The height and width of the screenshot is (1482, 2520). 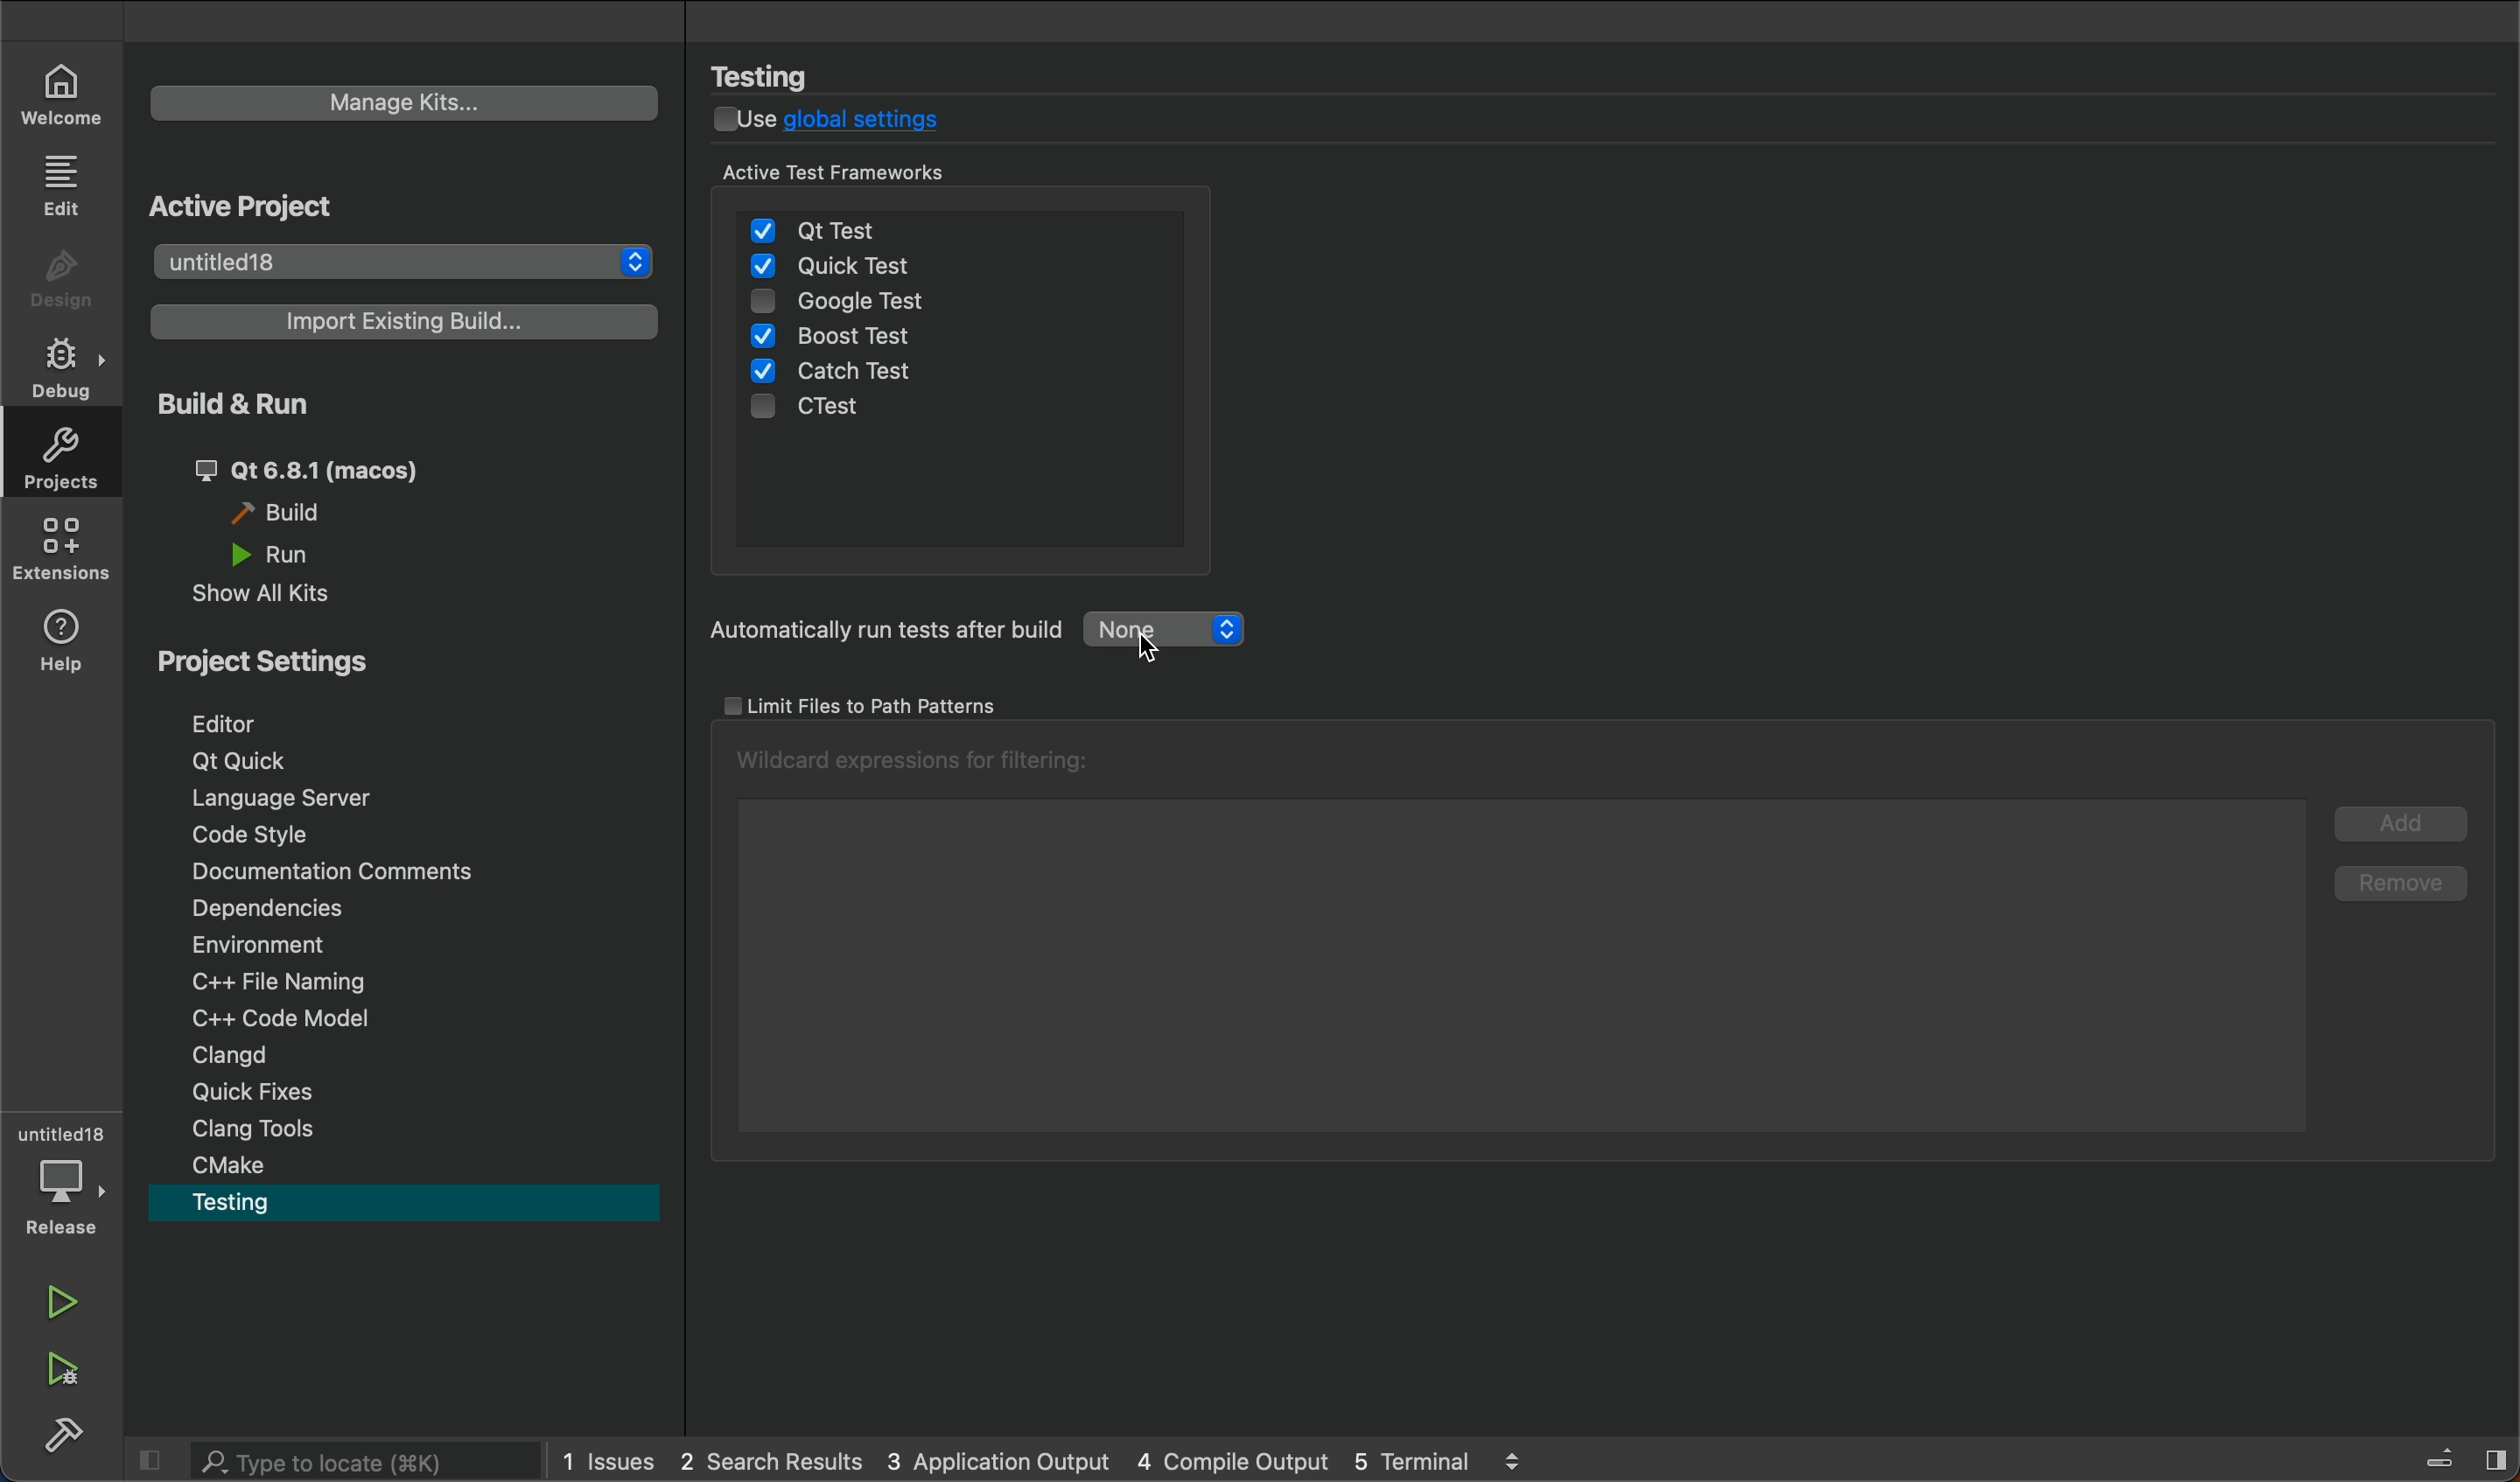 What do you see at coordinates (60, 1365) in the screenshot?
I see `run and debug` at bounding box center [60, 1365].